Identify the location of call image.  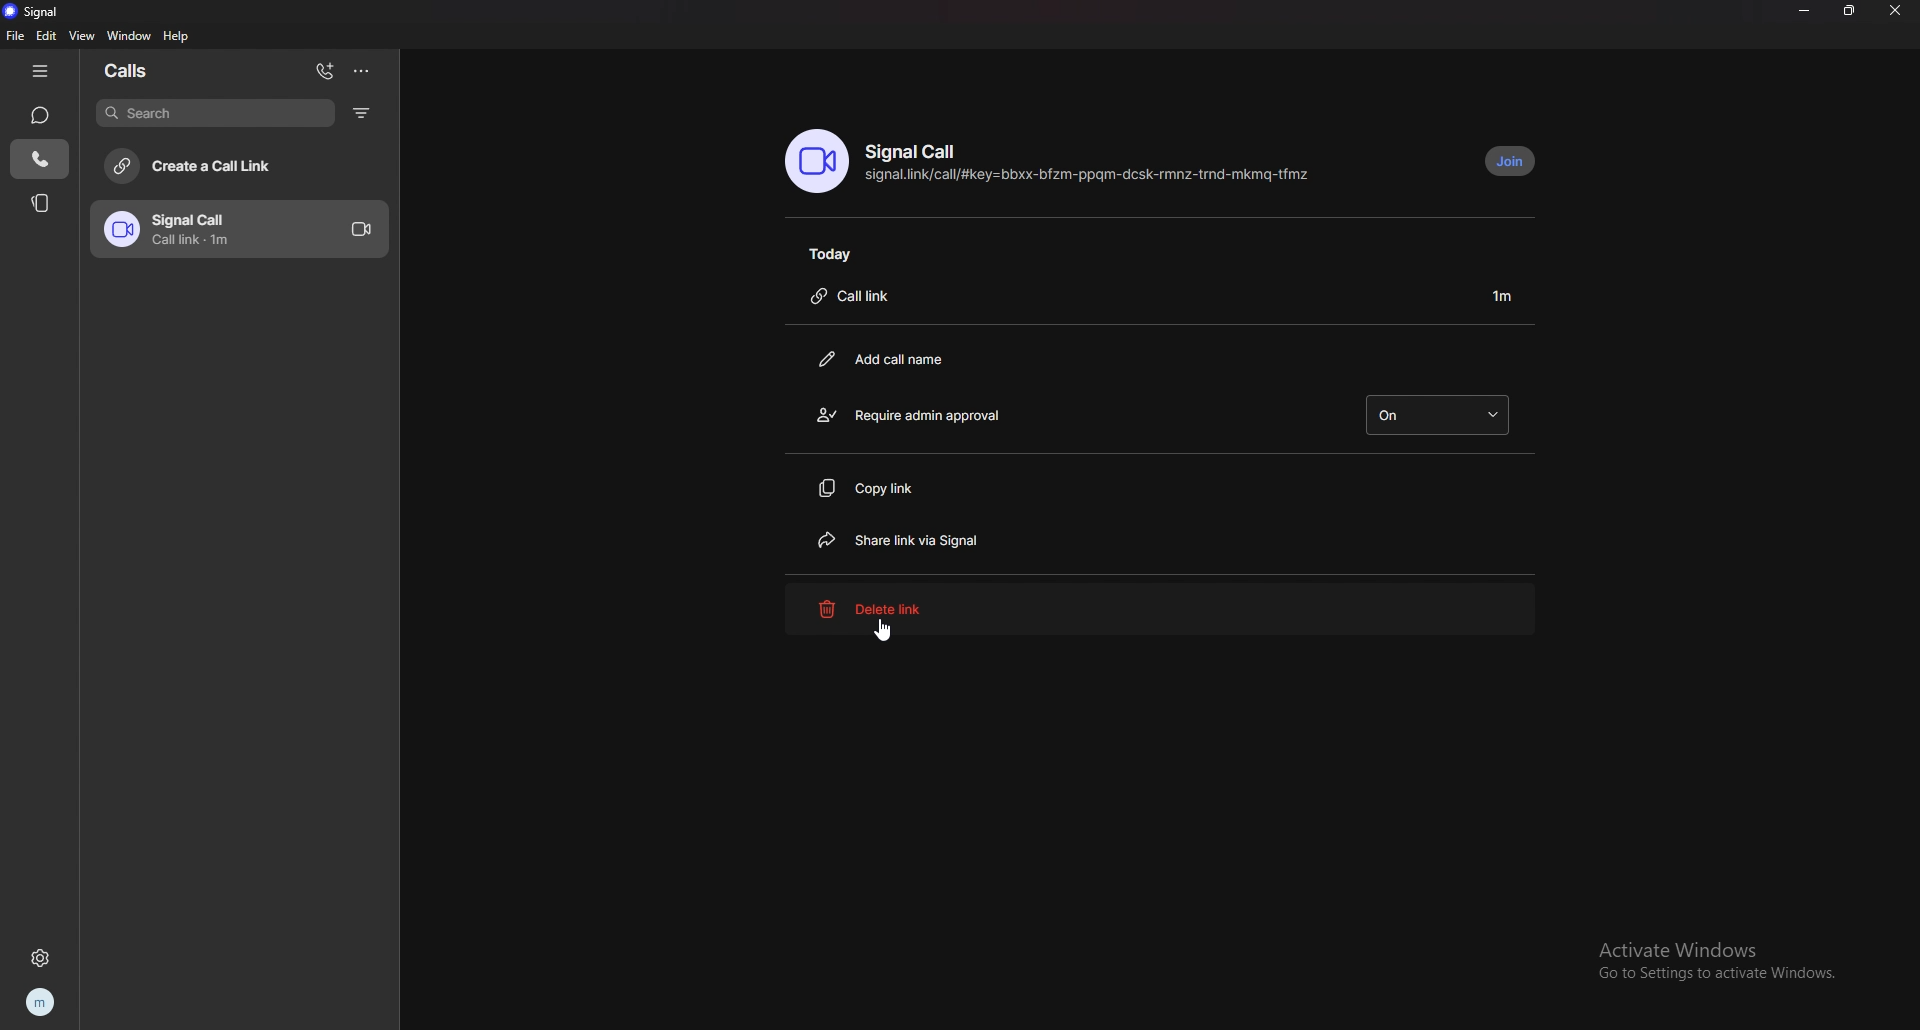
(817, 161).